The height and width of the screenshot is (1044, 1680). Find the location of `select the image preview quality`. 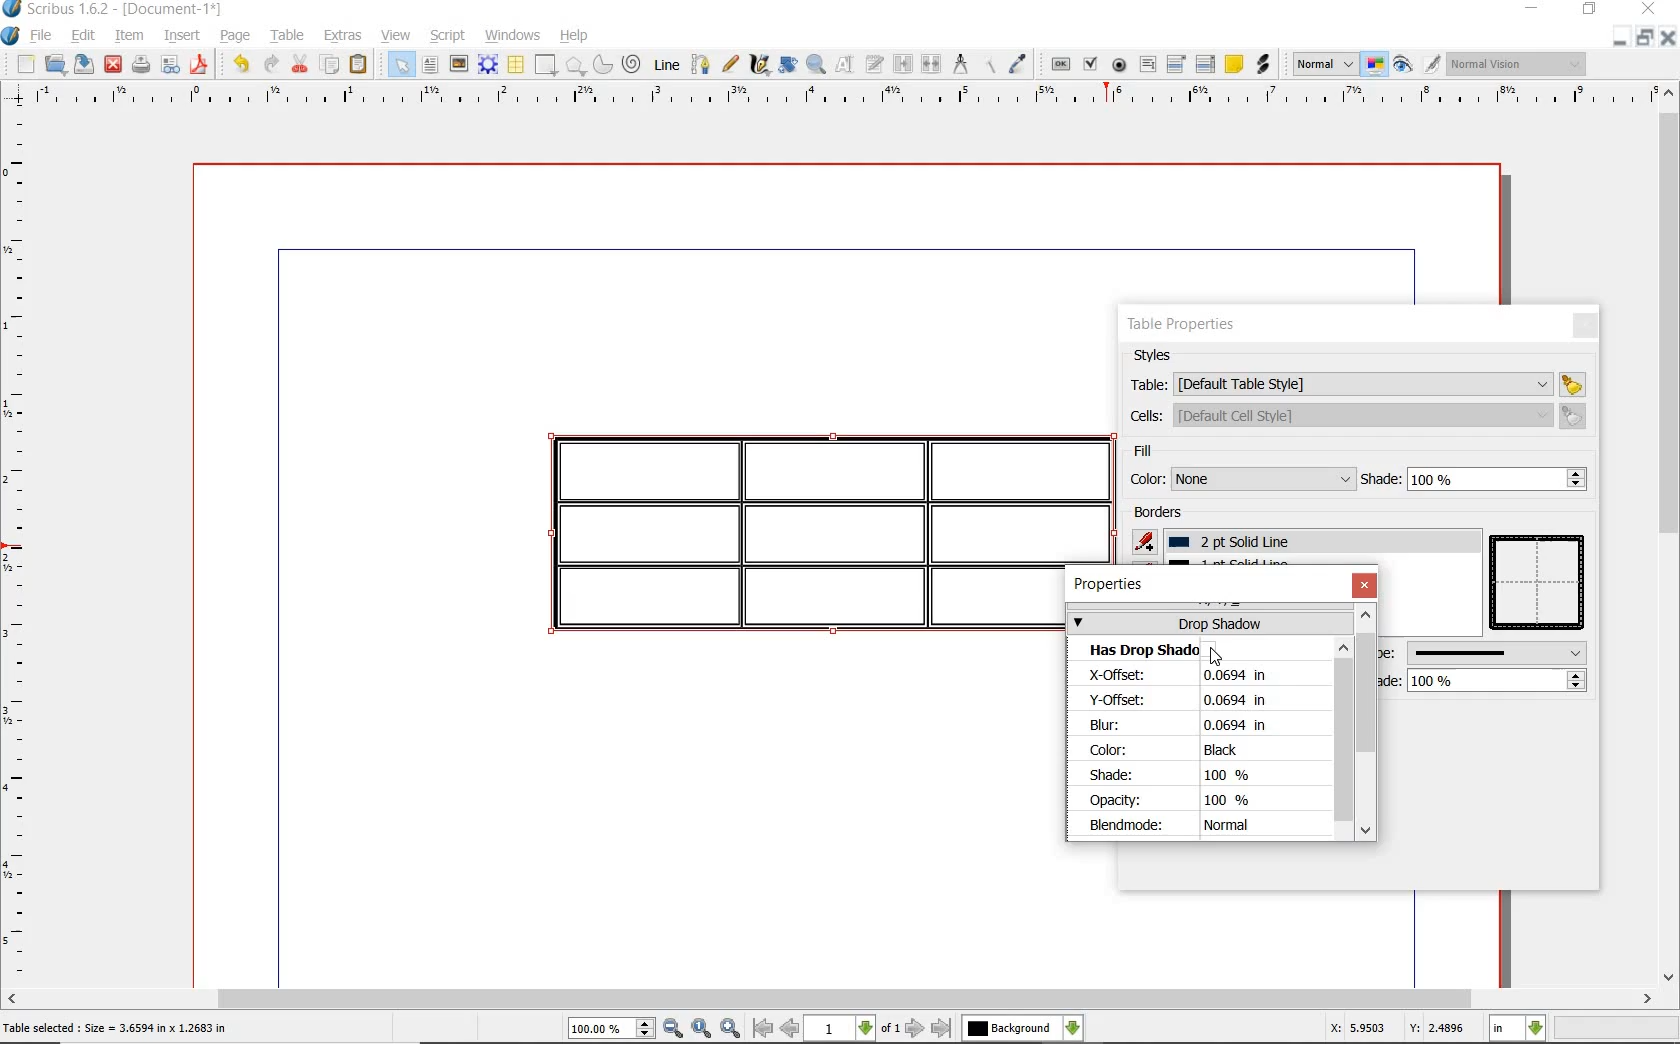

select the image preview quality is located at coordinates (1319, 64).